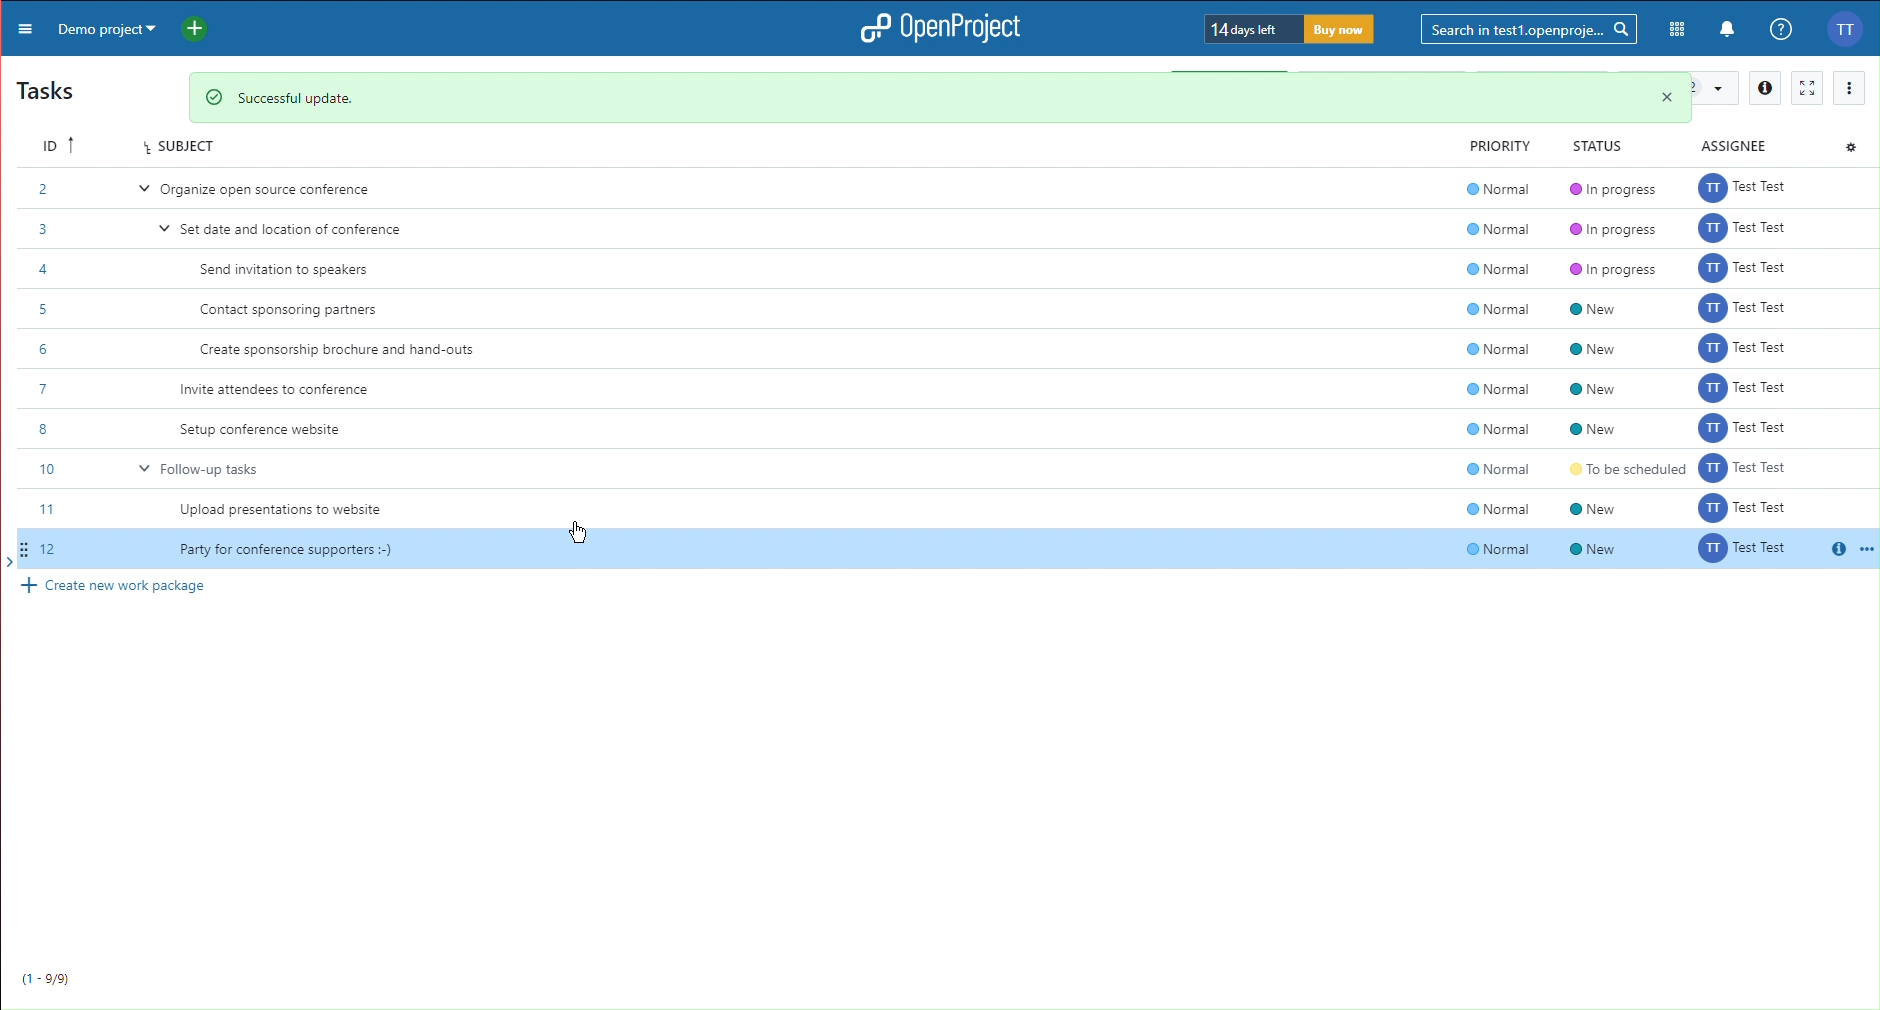 The image size is (1880, 1010). What do you see at coordinates (292, 309) in the screenshot?
I see `Contact sponsoring partners.` at bounding box center [292, 309].